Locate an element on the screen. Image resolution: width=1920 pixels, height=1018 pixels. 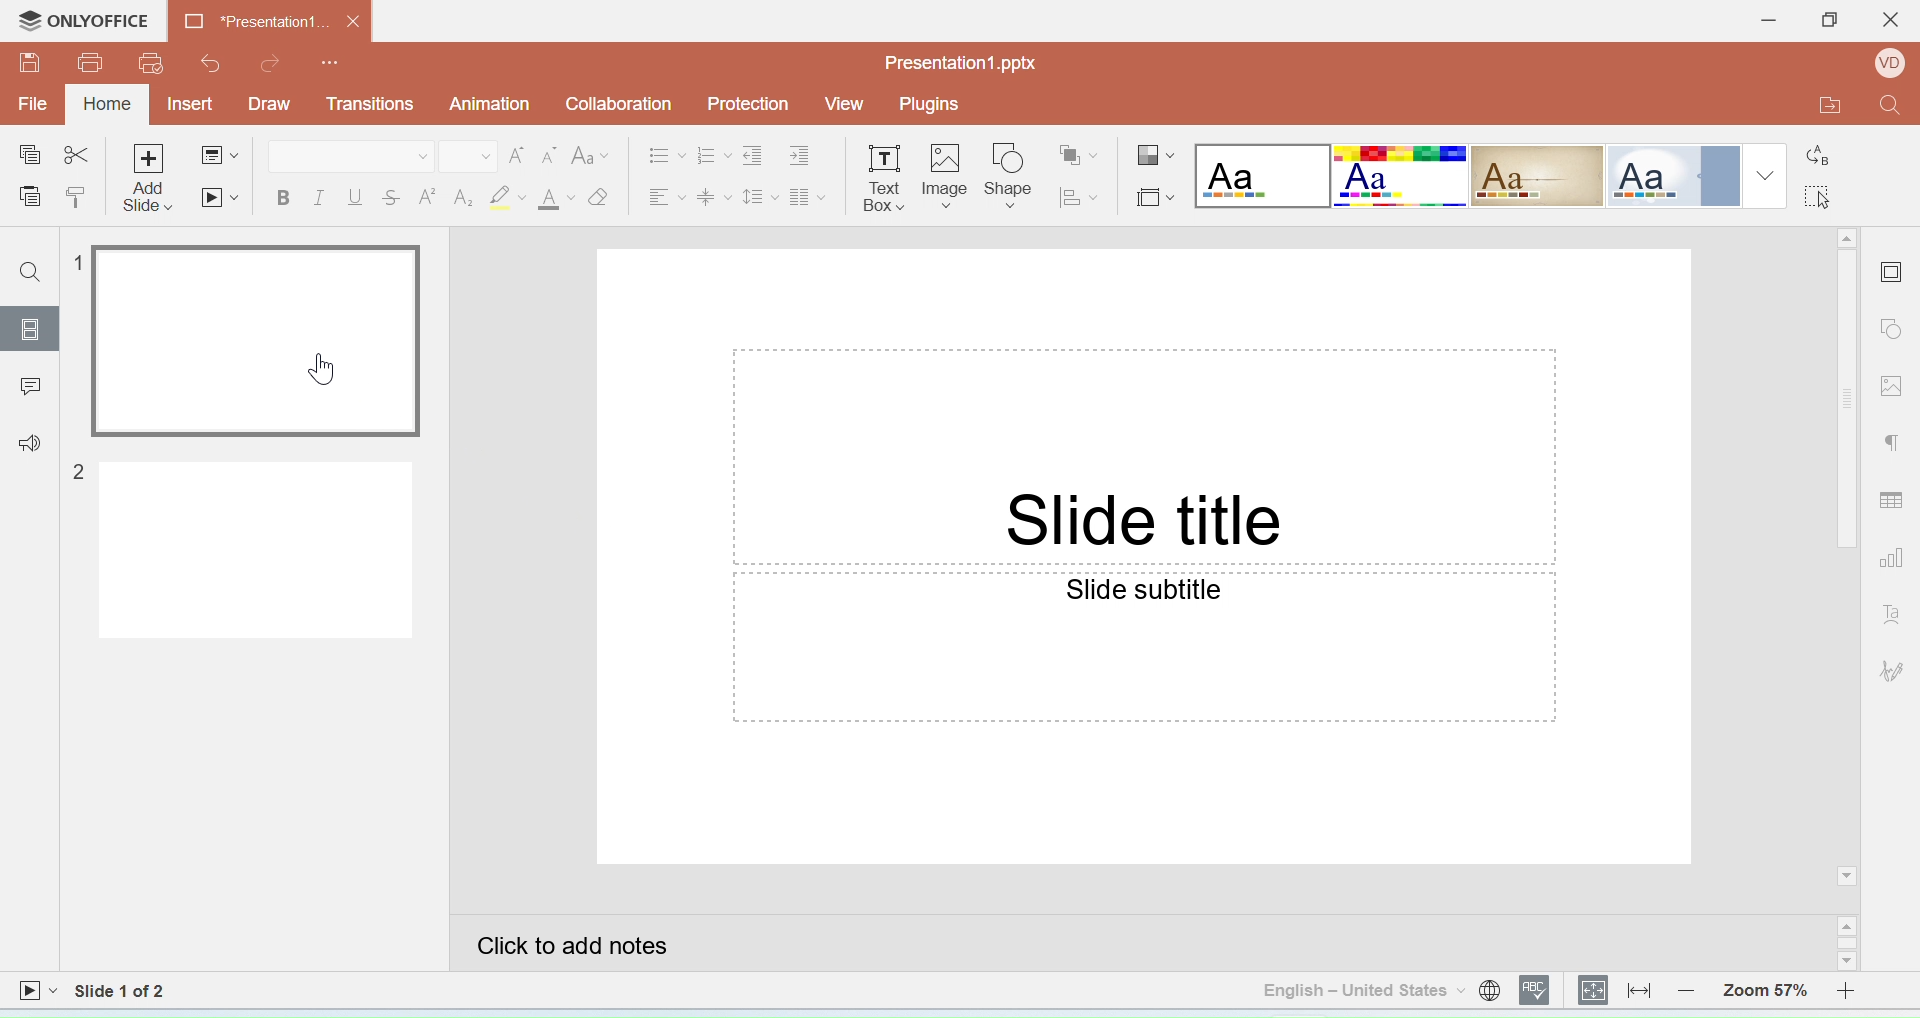
Font color is located at coordinates (557, 199).